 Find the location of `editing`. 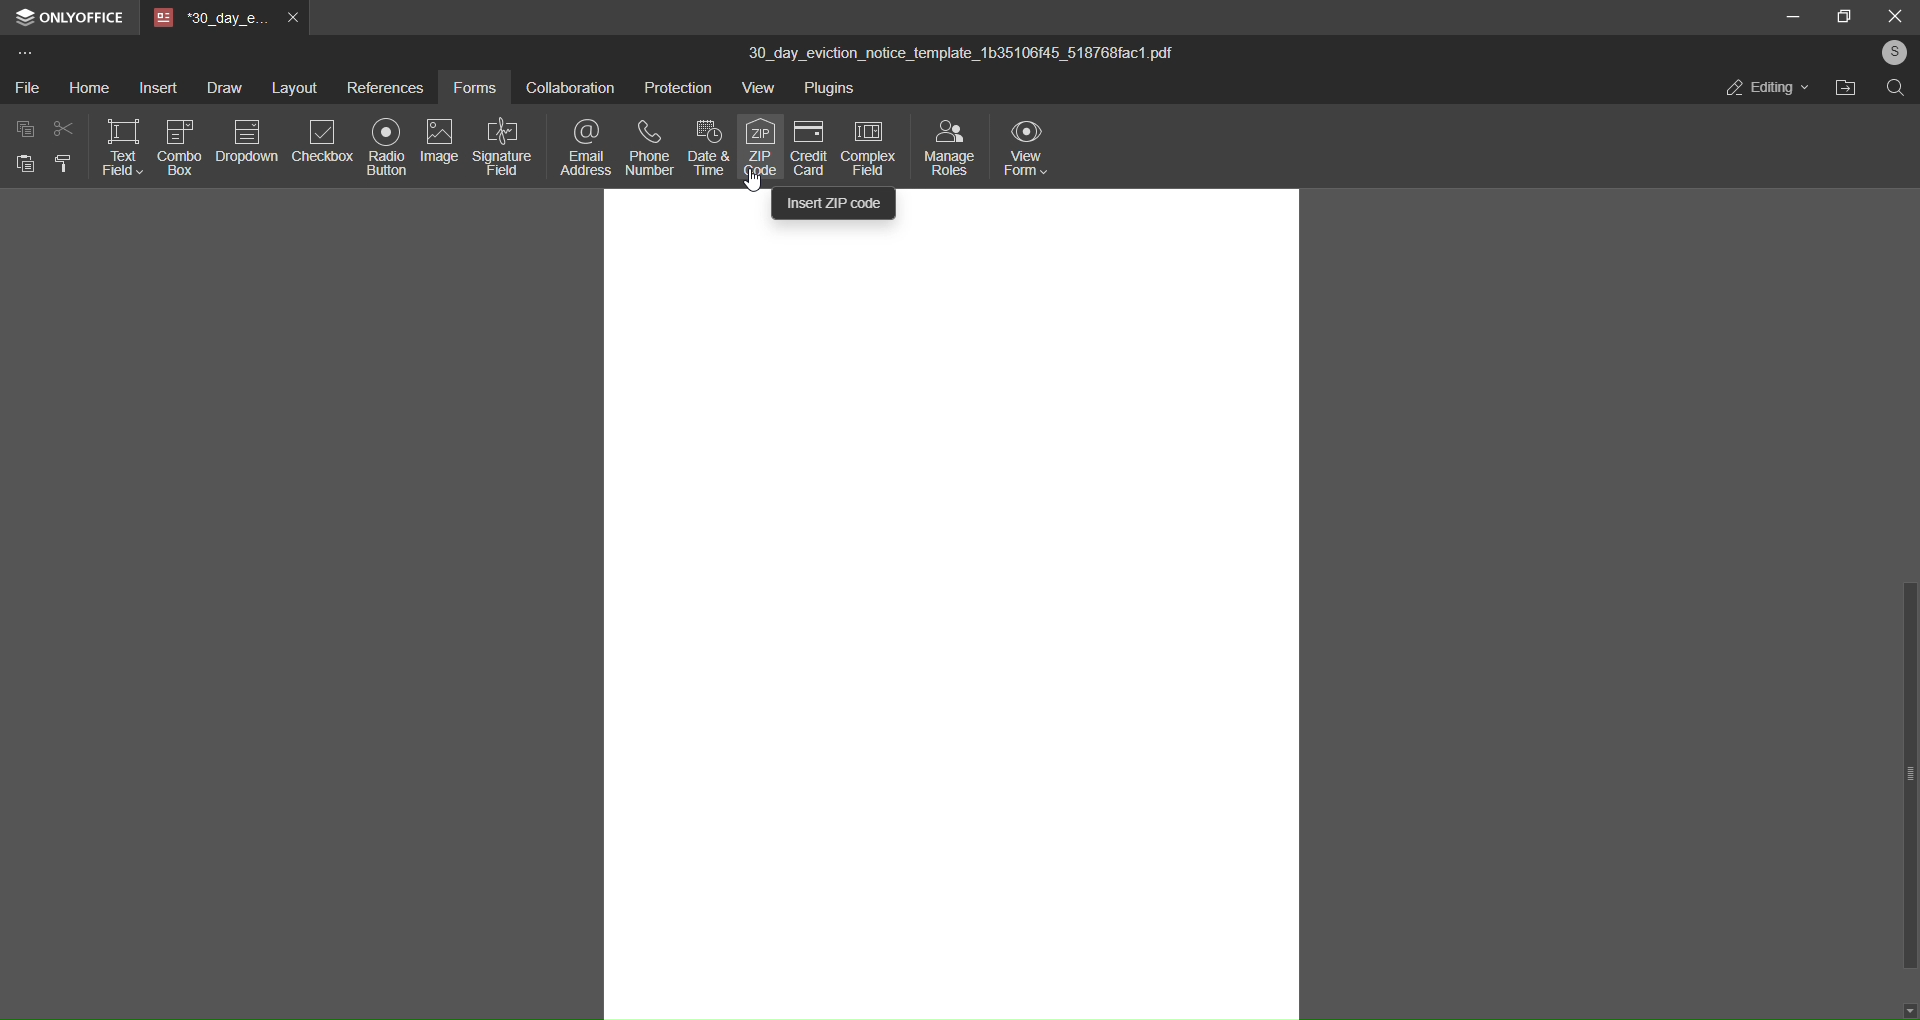

editing is located at coordinates (1758, 89).